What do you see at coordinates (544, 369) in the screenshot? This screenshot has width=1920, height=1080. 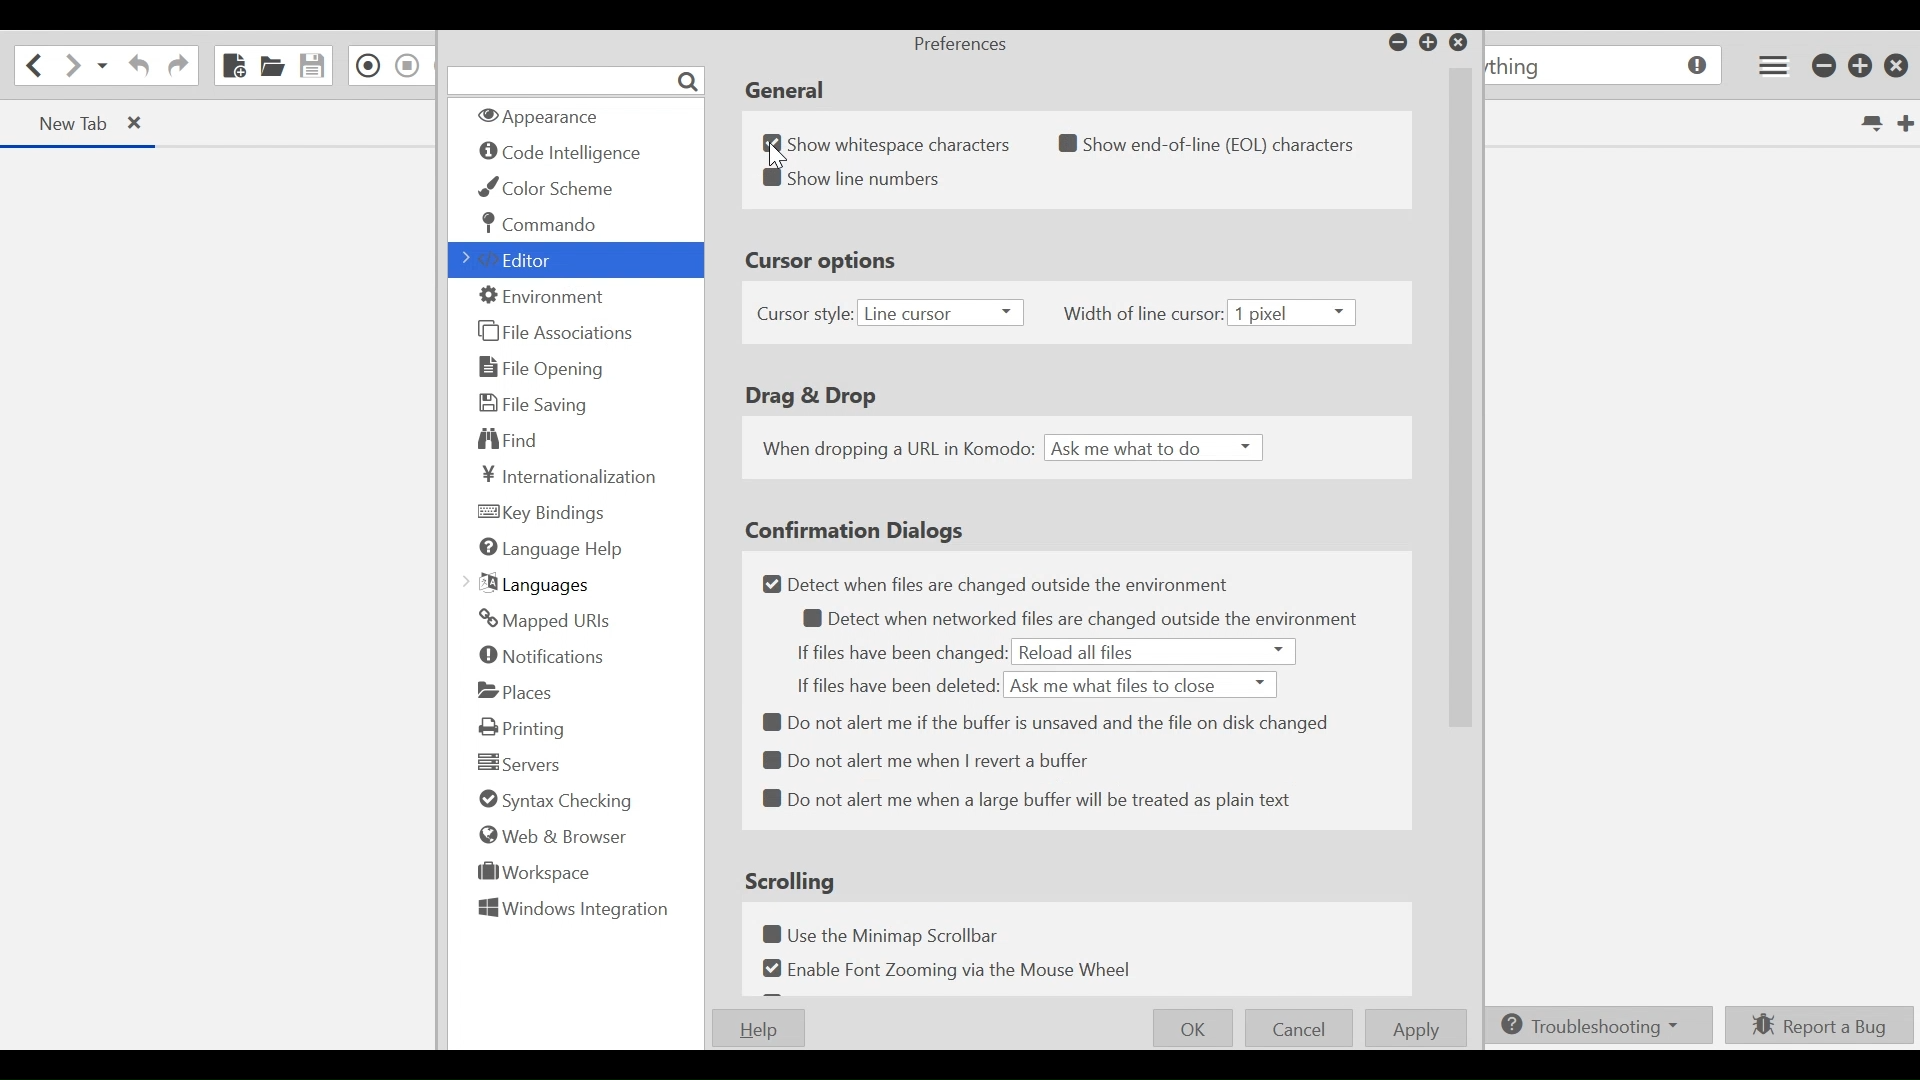 I see `File Opening` at bounding box center [544, 369].